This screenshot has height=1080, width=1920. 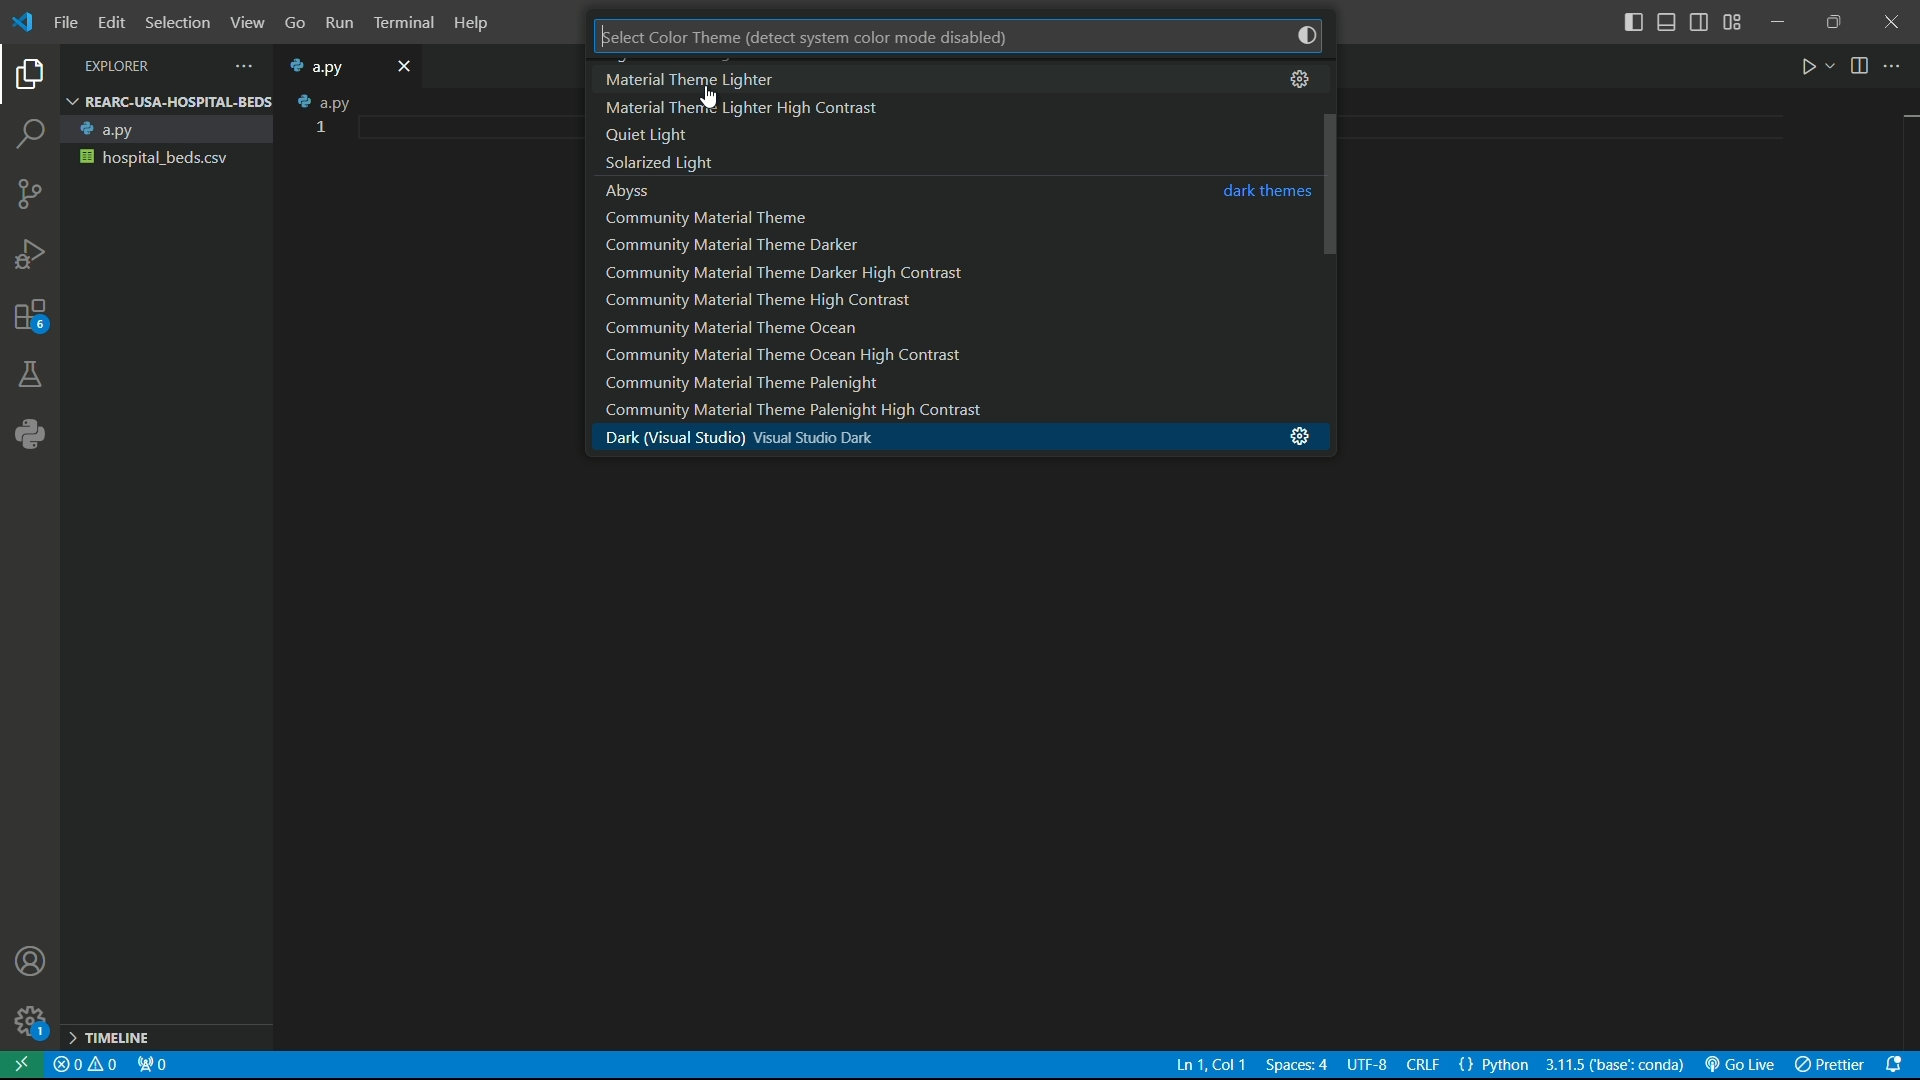 What do you see at coordinates (1297, 1065) in the screenshot?
I see `Spaces: 4` at bounding box center [1297, 1065].